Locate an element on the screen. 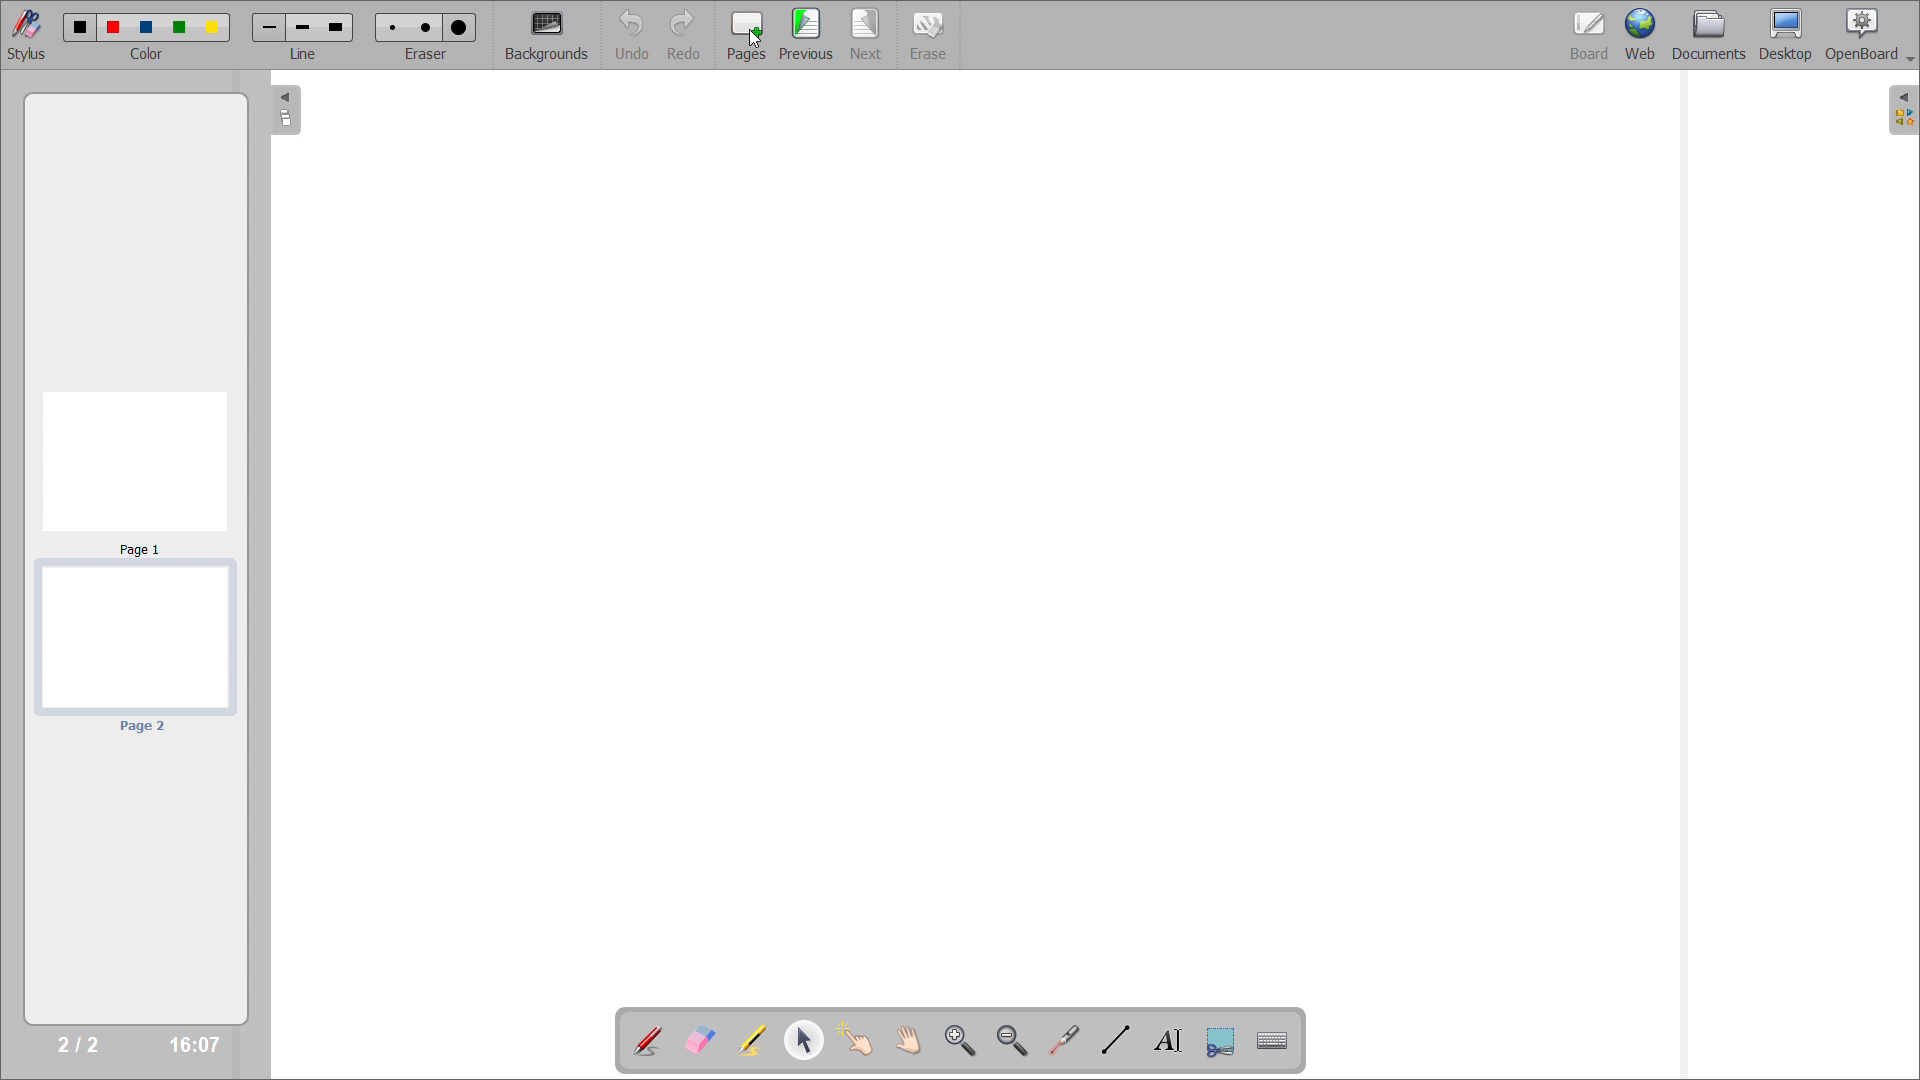 Image resolution: width=1920 pixels, height=1080 pixels. interact with items is located at coordinates (855, 1039).